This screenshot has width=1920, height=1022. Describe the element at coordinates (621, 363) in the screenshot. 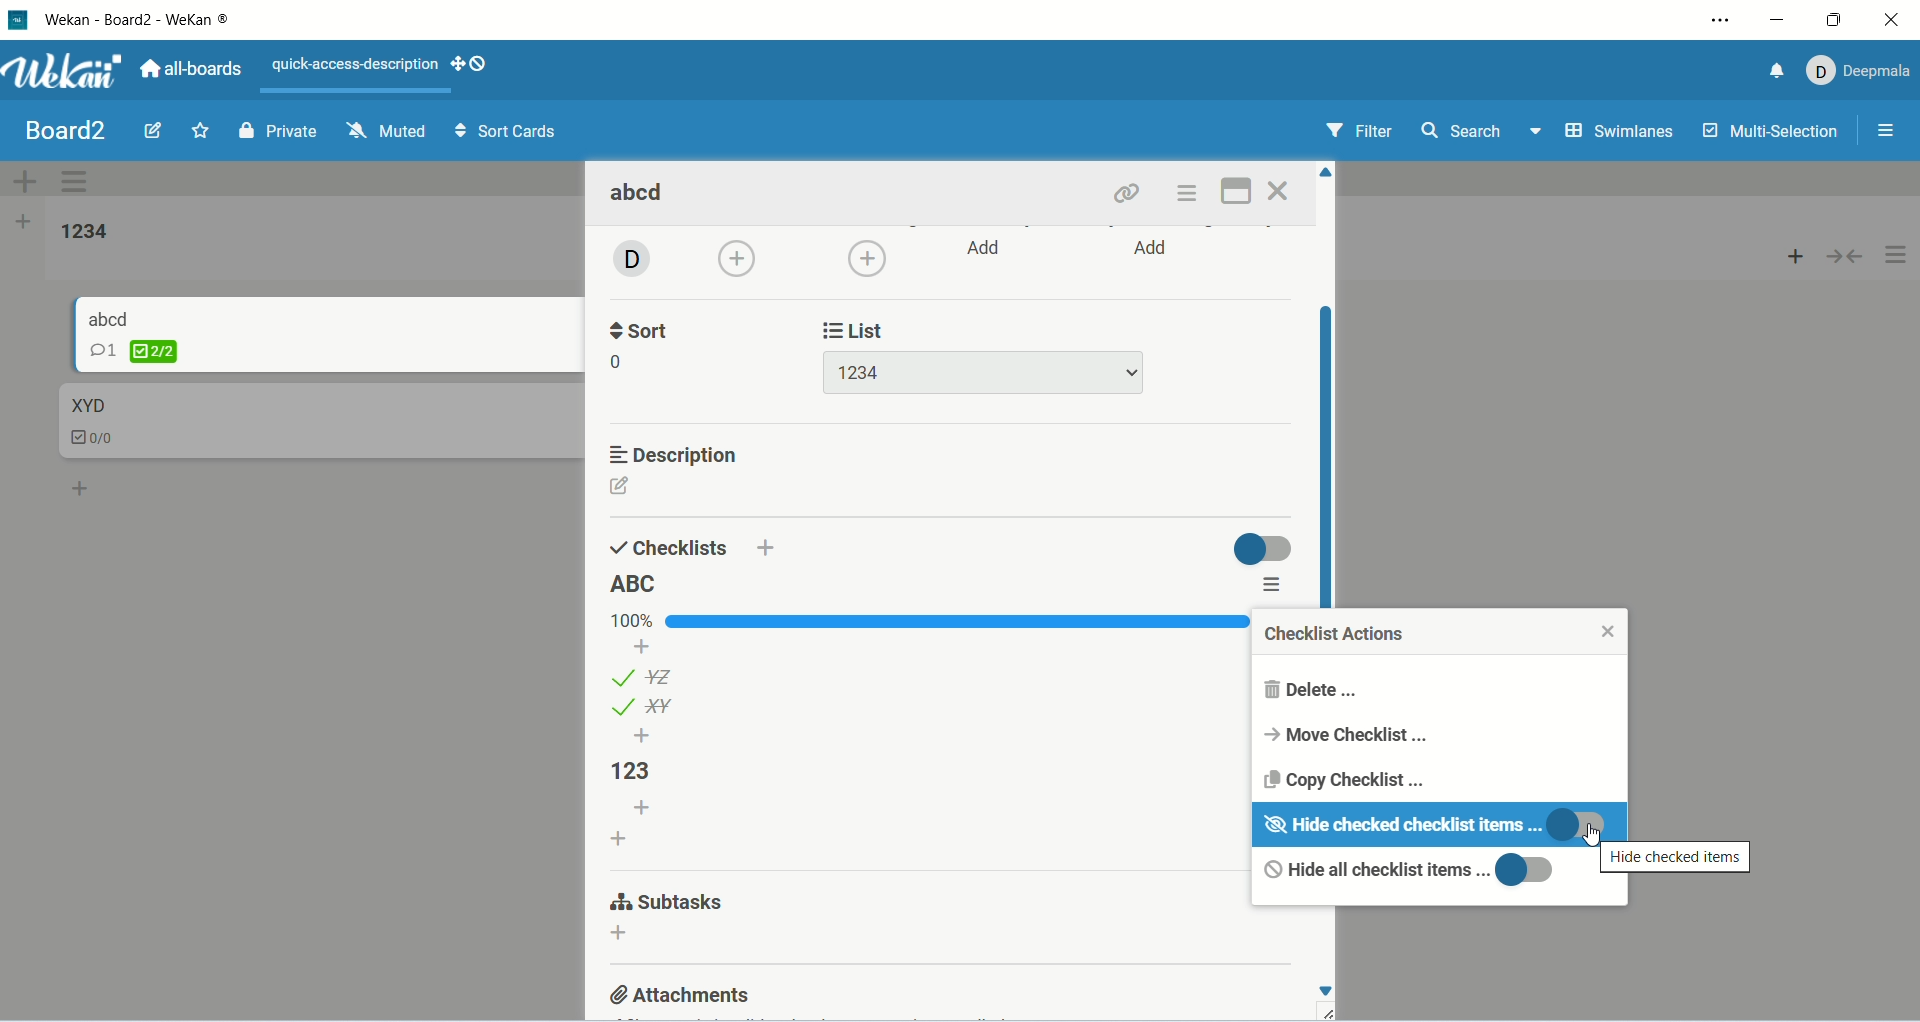

I see `0` at that location.